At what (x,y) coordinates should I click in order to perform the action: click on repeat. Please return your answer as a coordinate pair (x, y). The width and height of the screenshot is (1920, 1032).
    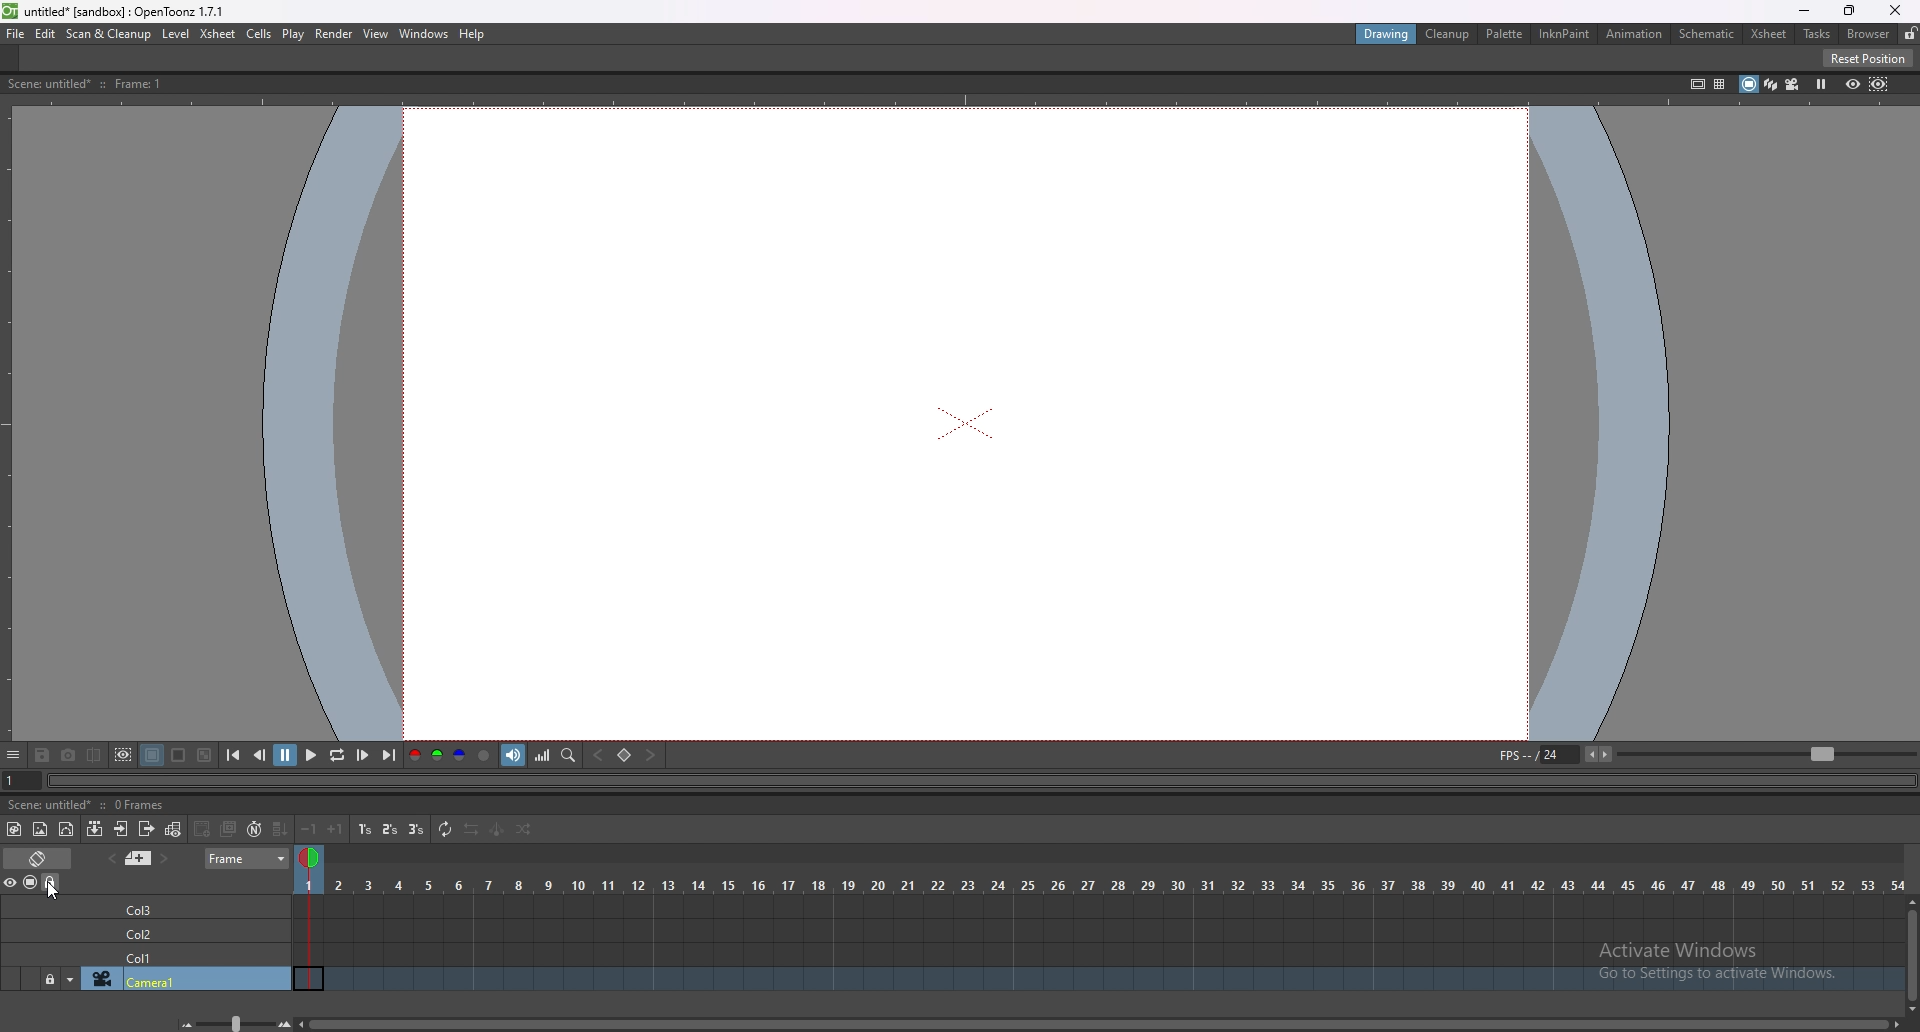
    Looking at the image, I should click on (444, 830).